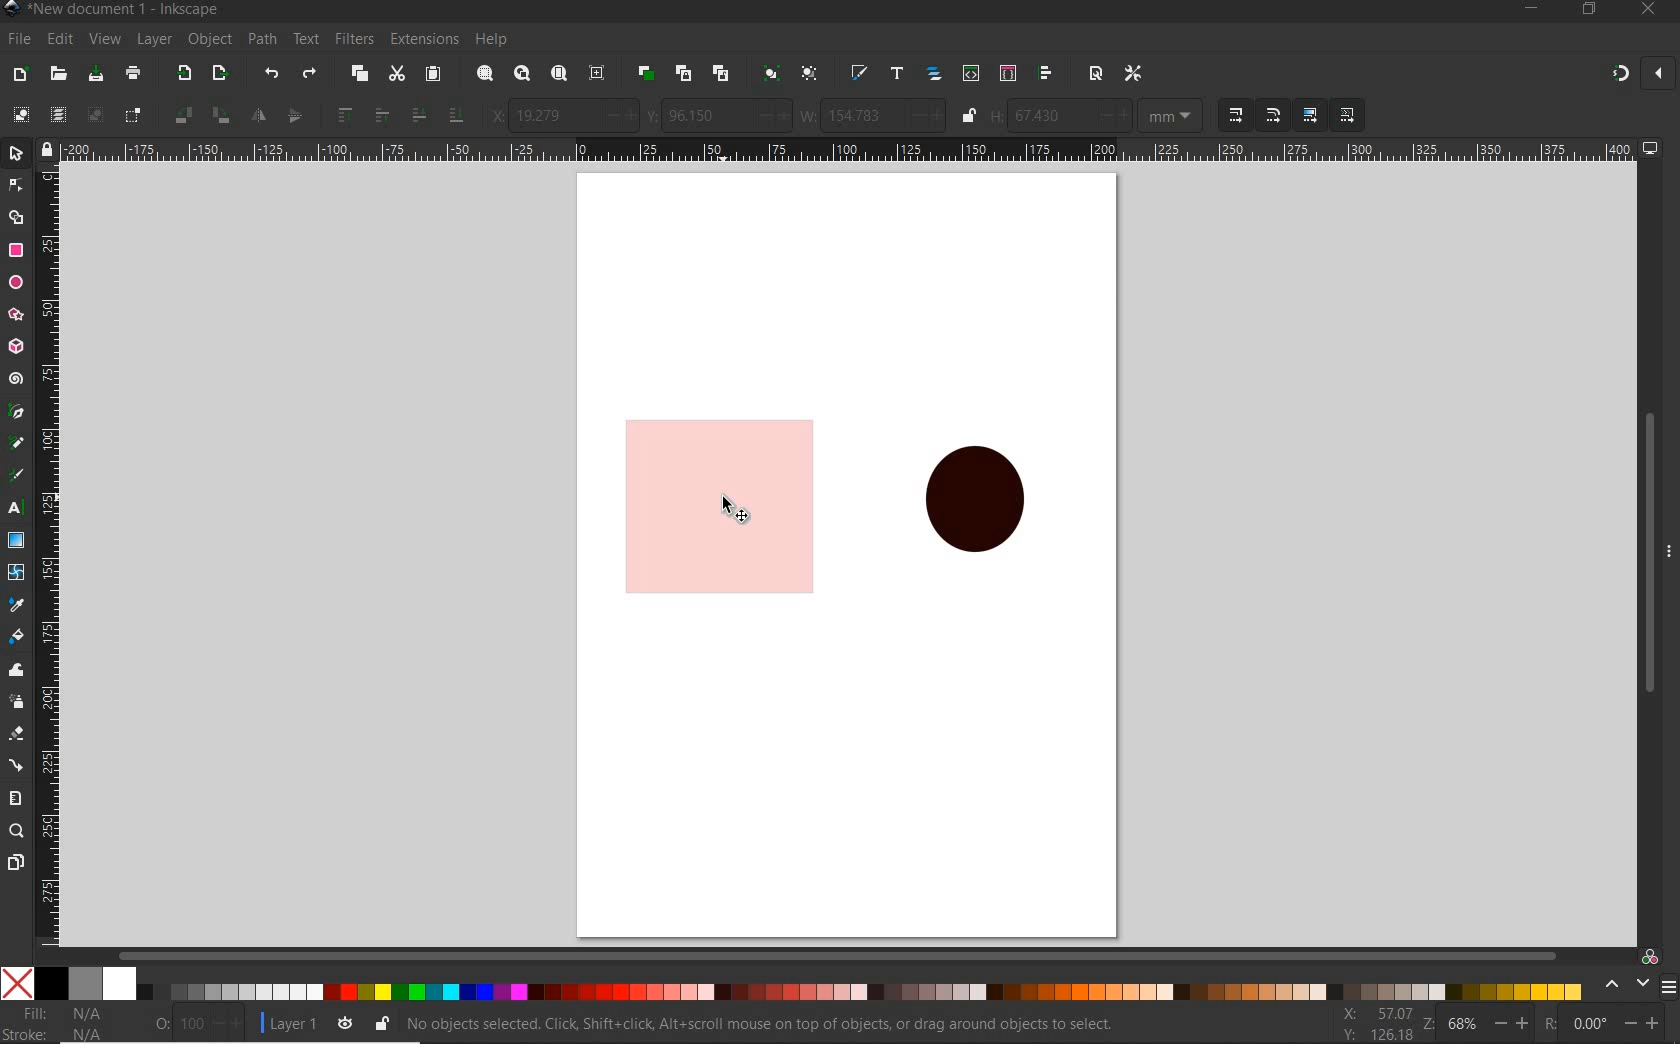 The image size is (1680, 1044). I want to click on lock or unlock the object, so click(383, 1023).